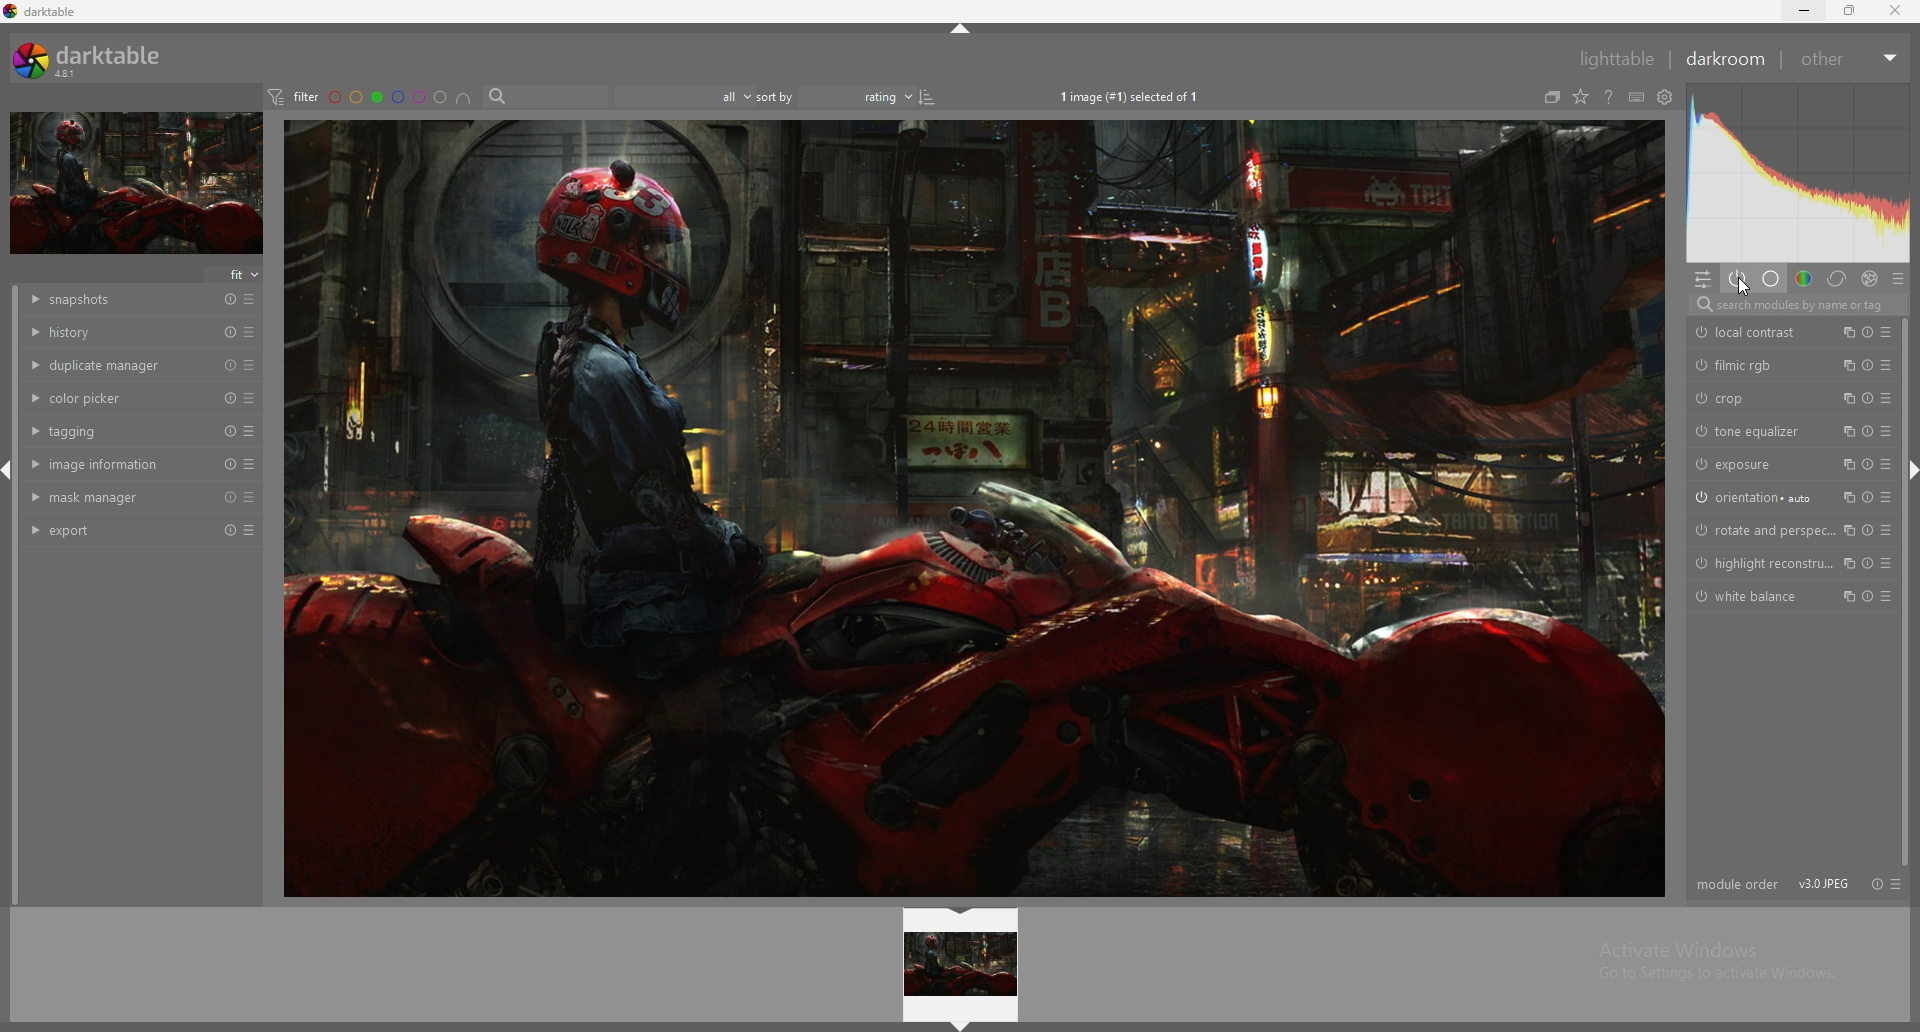 The height and width of the screenshot is (1032, 1920). I want to click on color labels, so click(389, 96).